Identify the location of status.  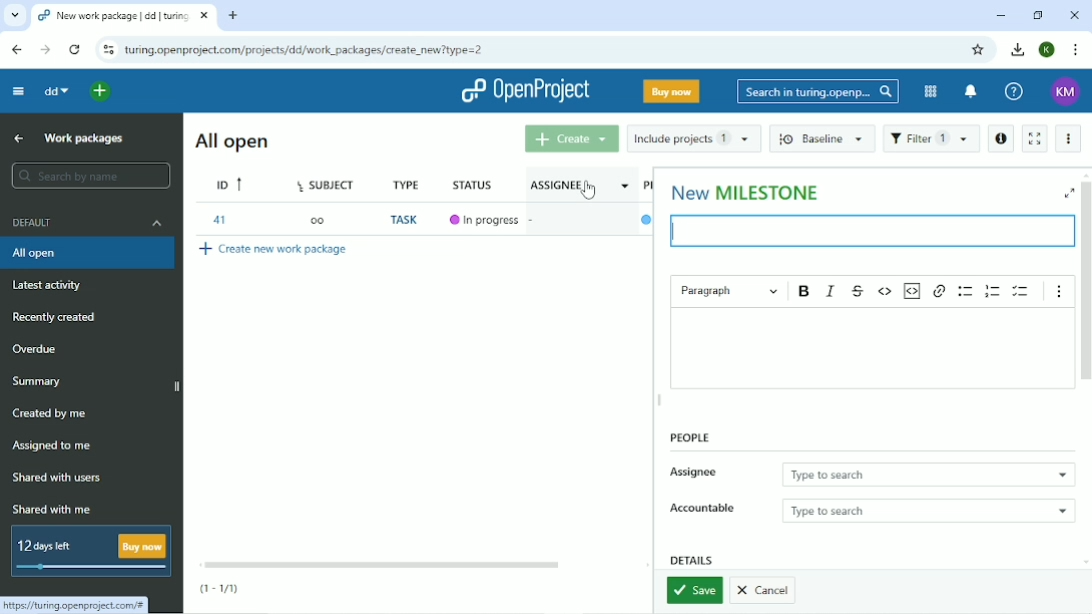
(476, 182).